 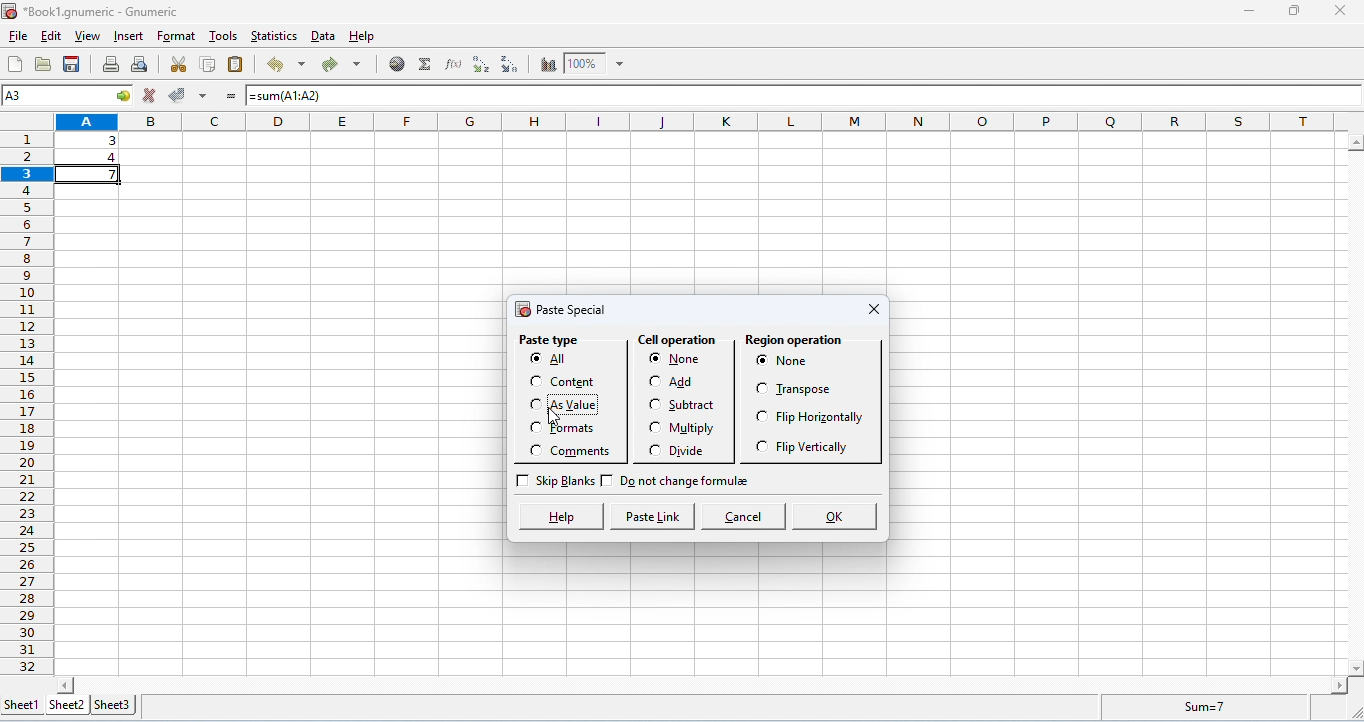 What do you see at coordinates (89, 37) in the screenshot?
I see `view` at bounding box center [89, 37].